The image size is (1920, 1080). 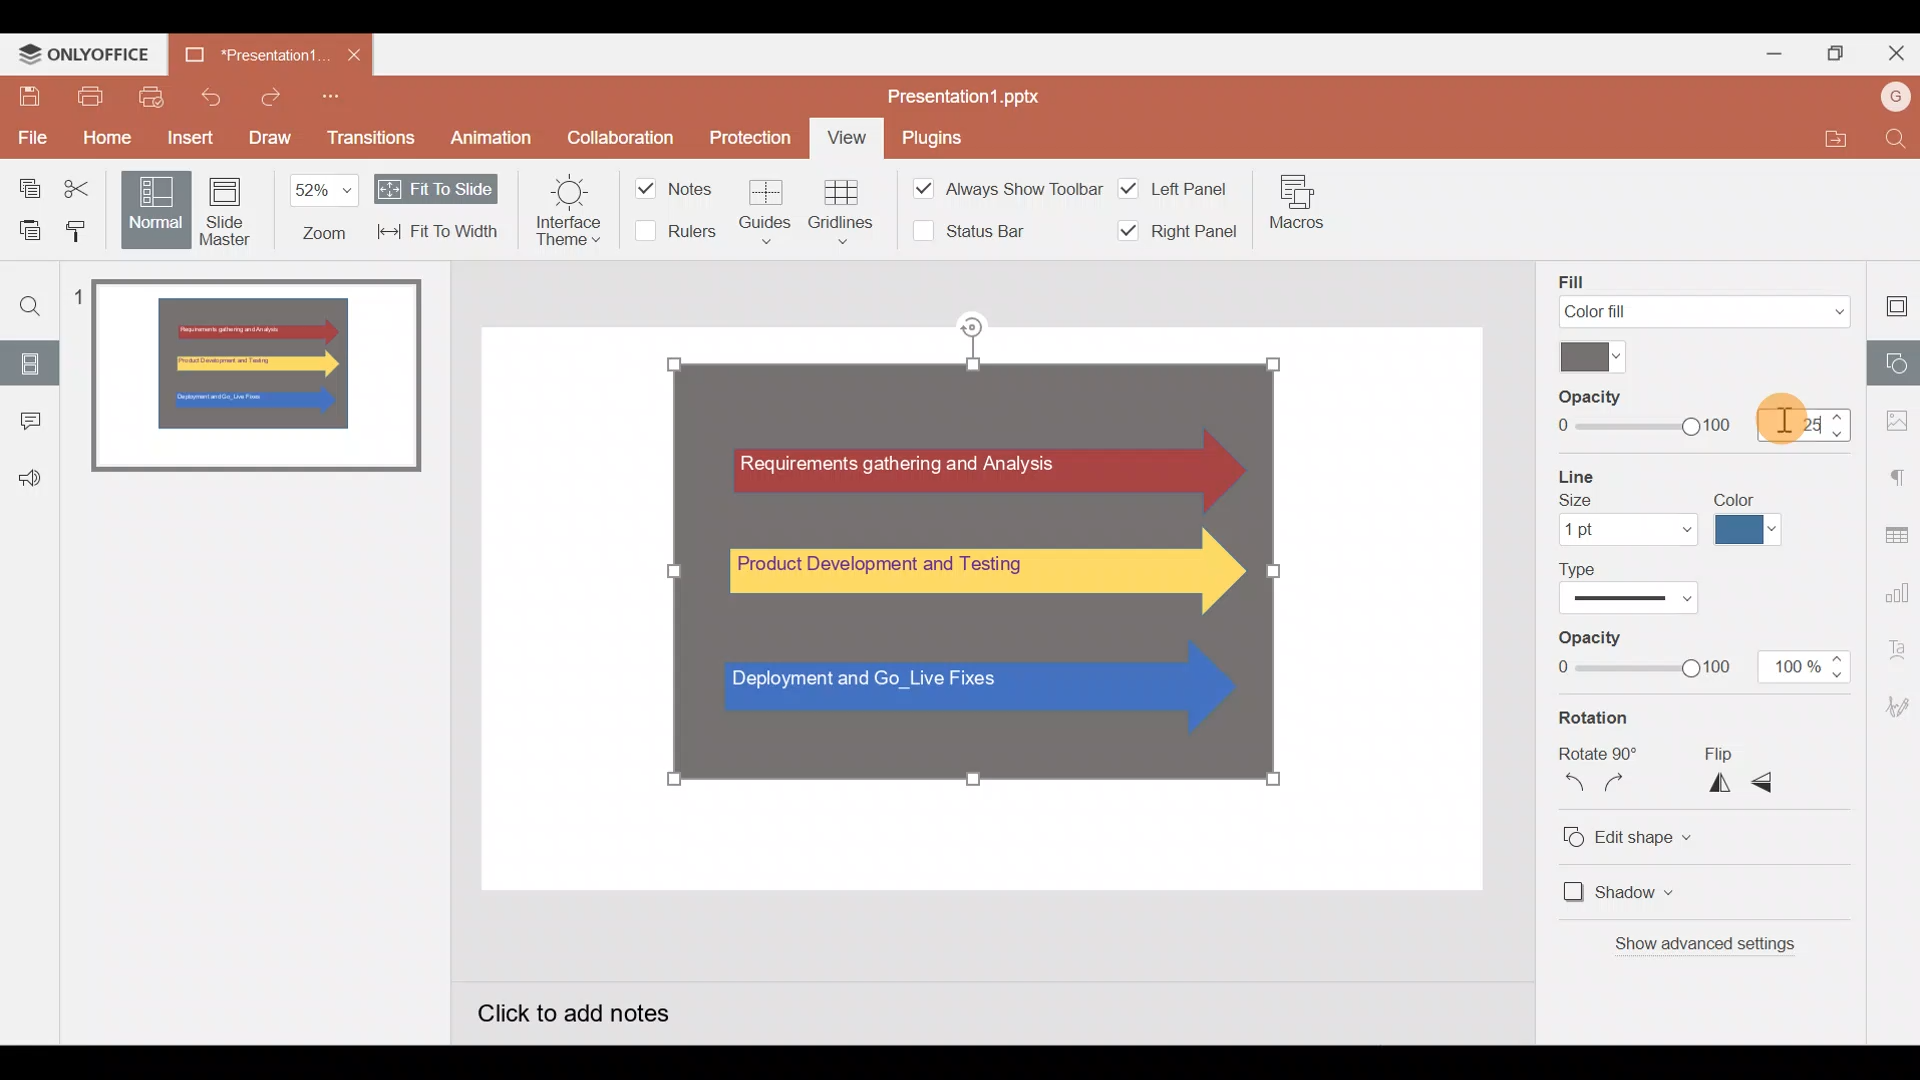 I want to click on Comments, so click(x=32, y=416).